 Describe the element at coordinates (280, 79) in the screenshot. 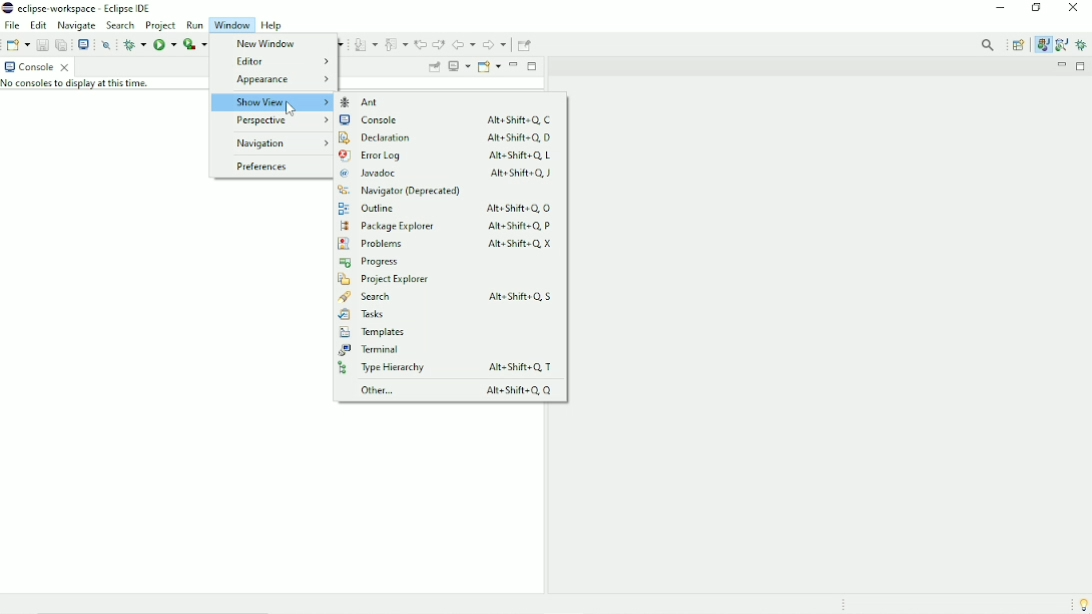

I see `Appearance` at that location.